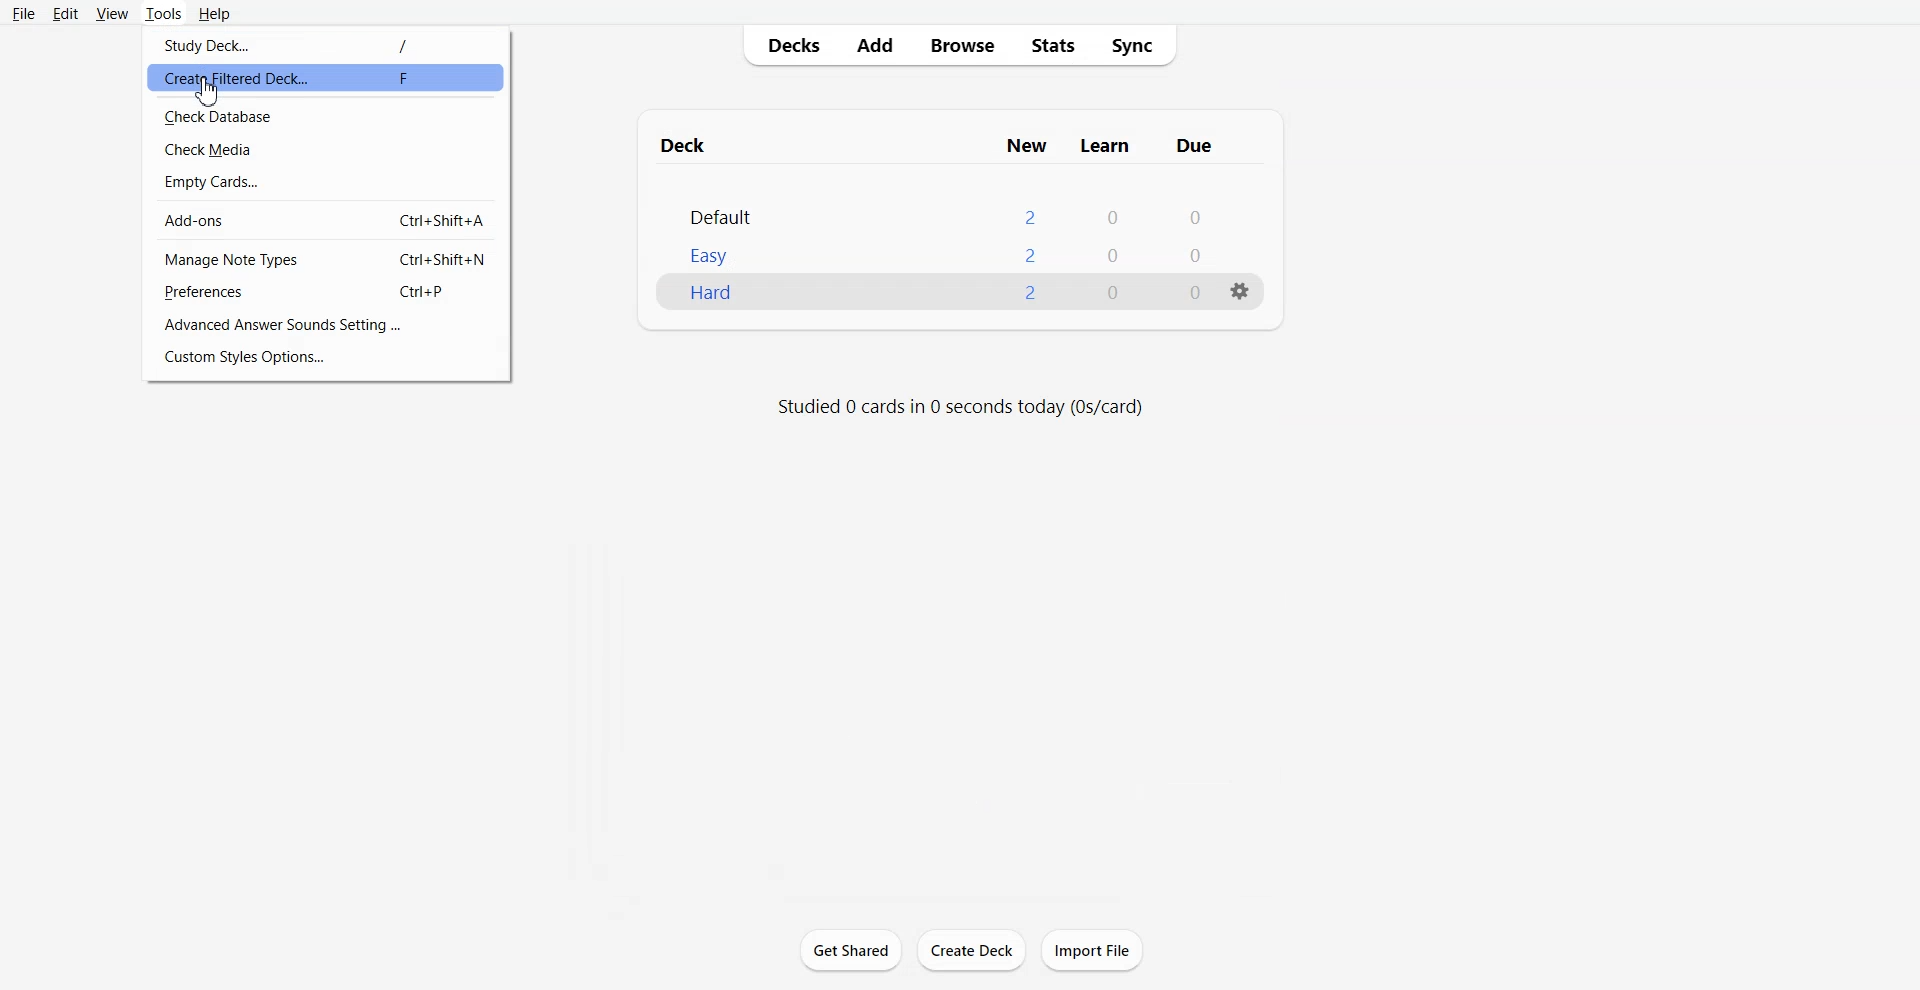  I want to click on Import File, so click(1092, 950).